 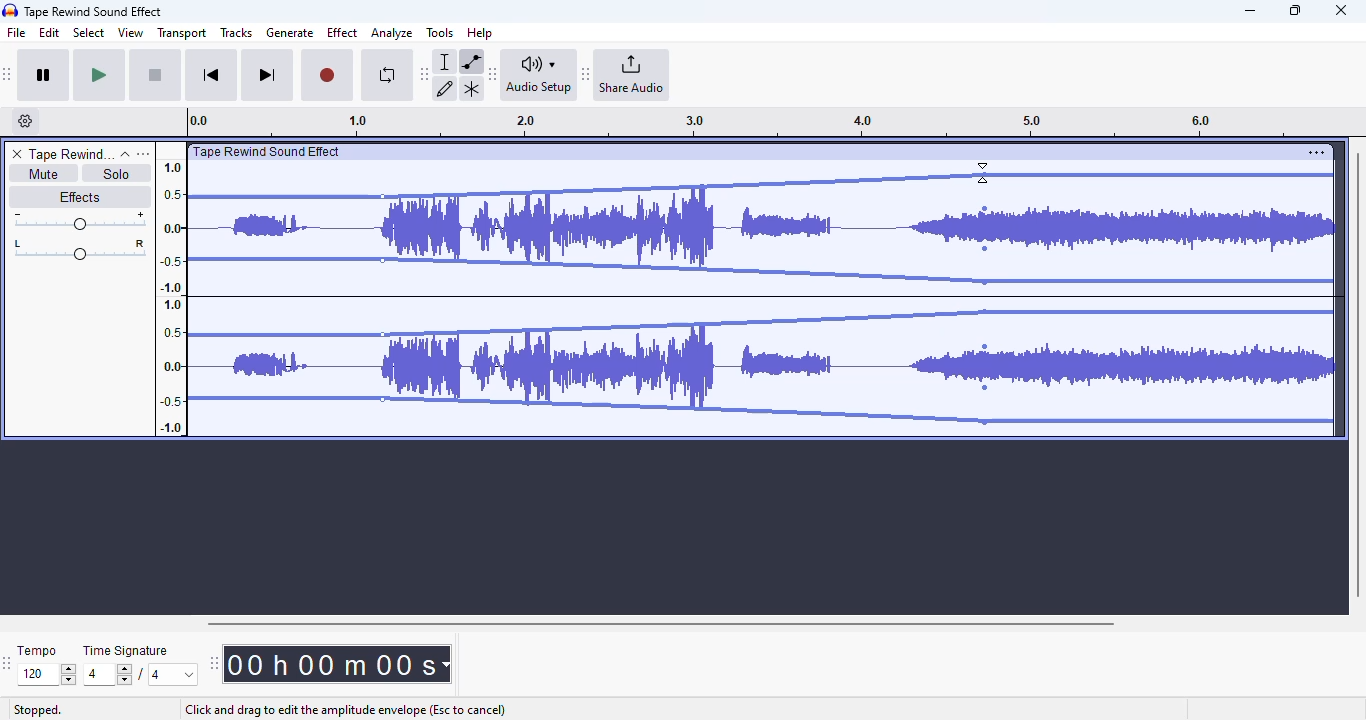 I want to click on Move audacity transport toolbar, so click(x=8, y=74).